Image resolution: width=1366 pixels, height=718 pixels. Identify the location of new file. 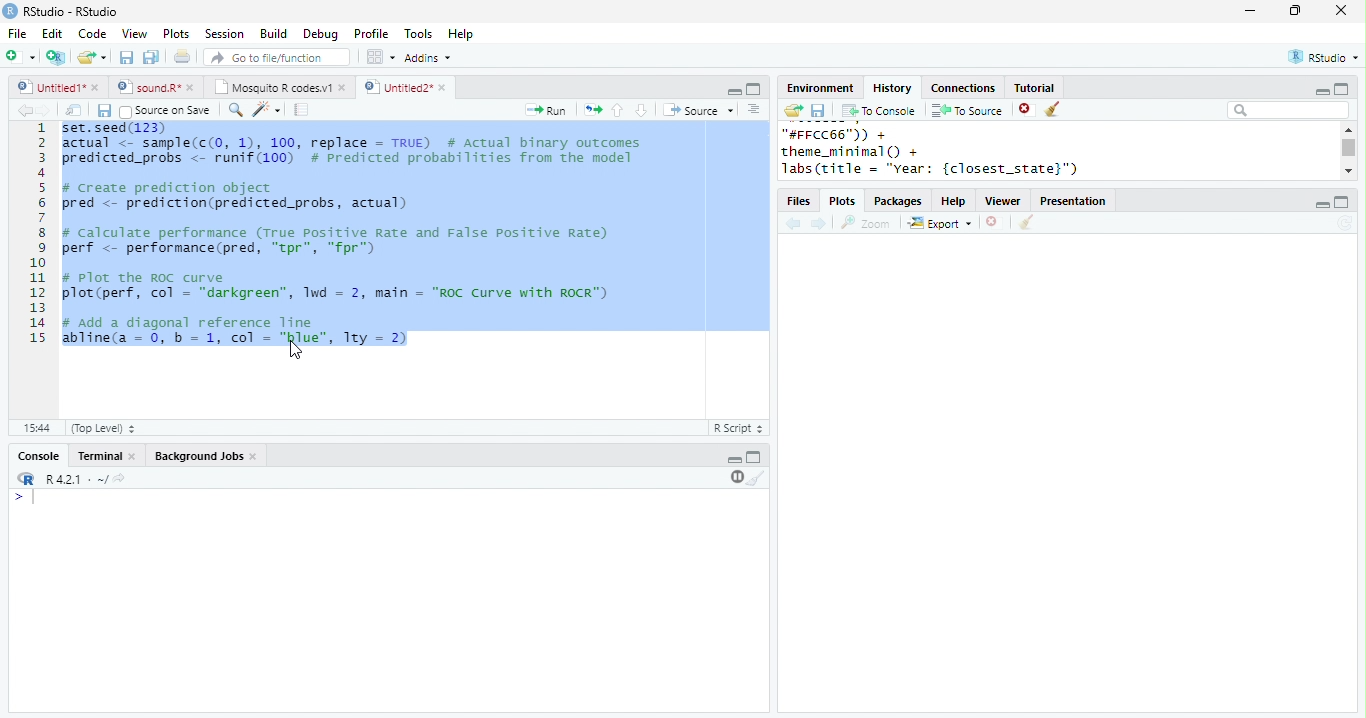
(20, 56).